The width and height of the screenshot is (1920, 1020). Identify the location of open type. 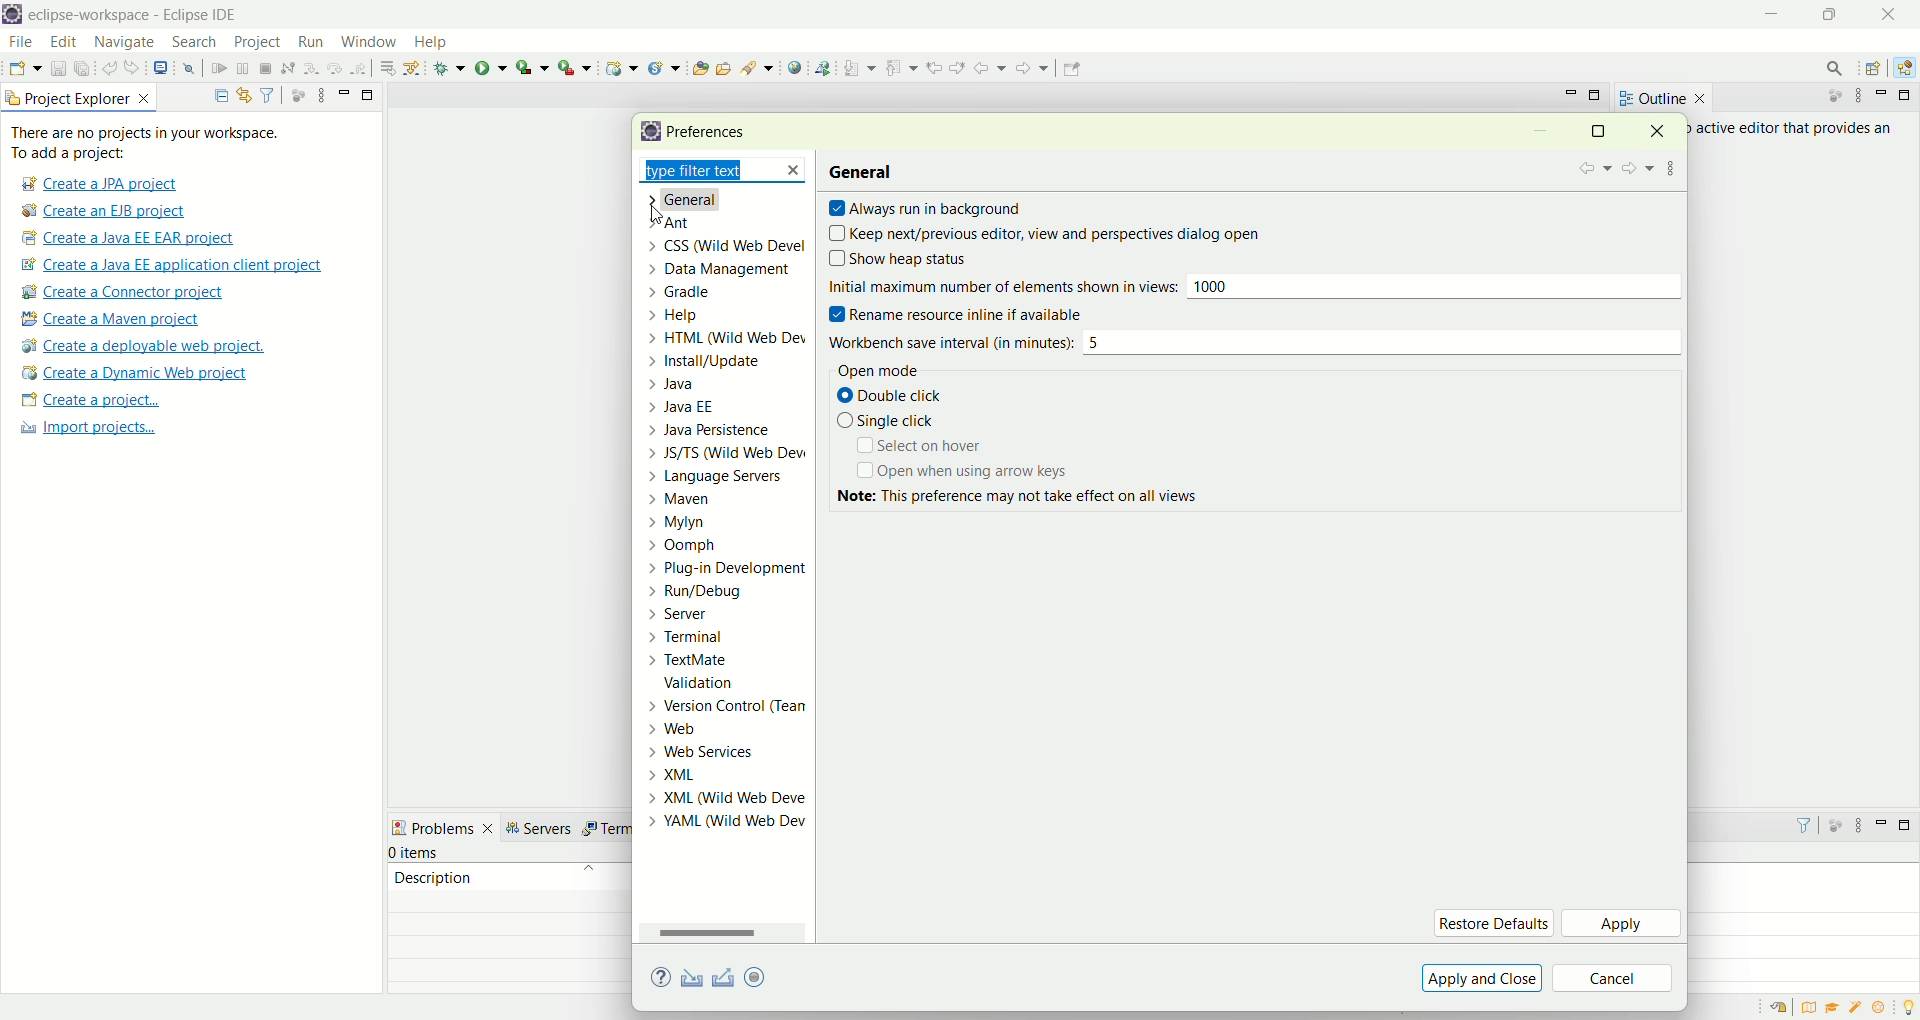
(699, 67).